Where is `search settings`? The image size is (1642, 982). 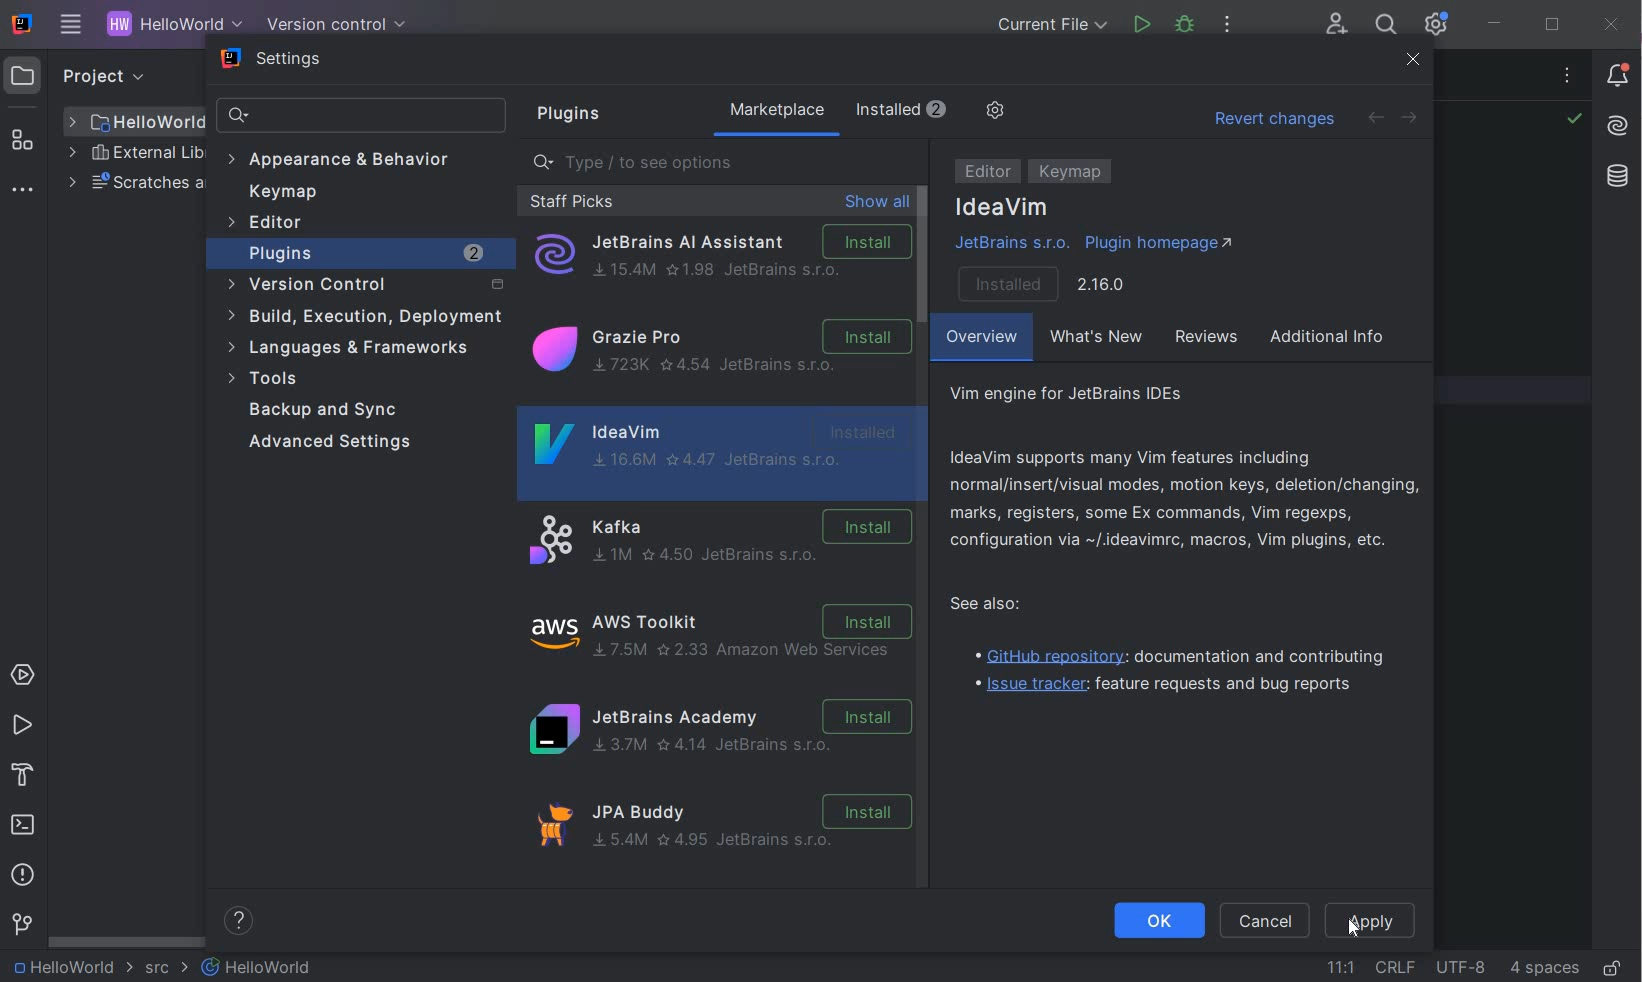 search settings is located at coordinates (364, 116).